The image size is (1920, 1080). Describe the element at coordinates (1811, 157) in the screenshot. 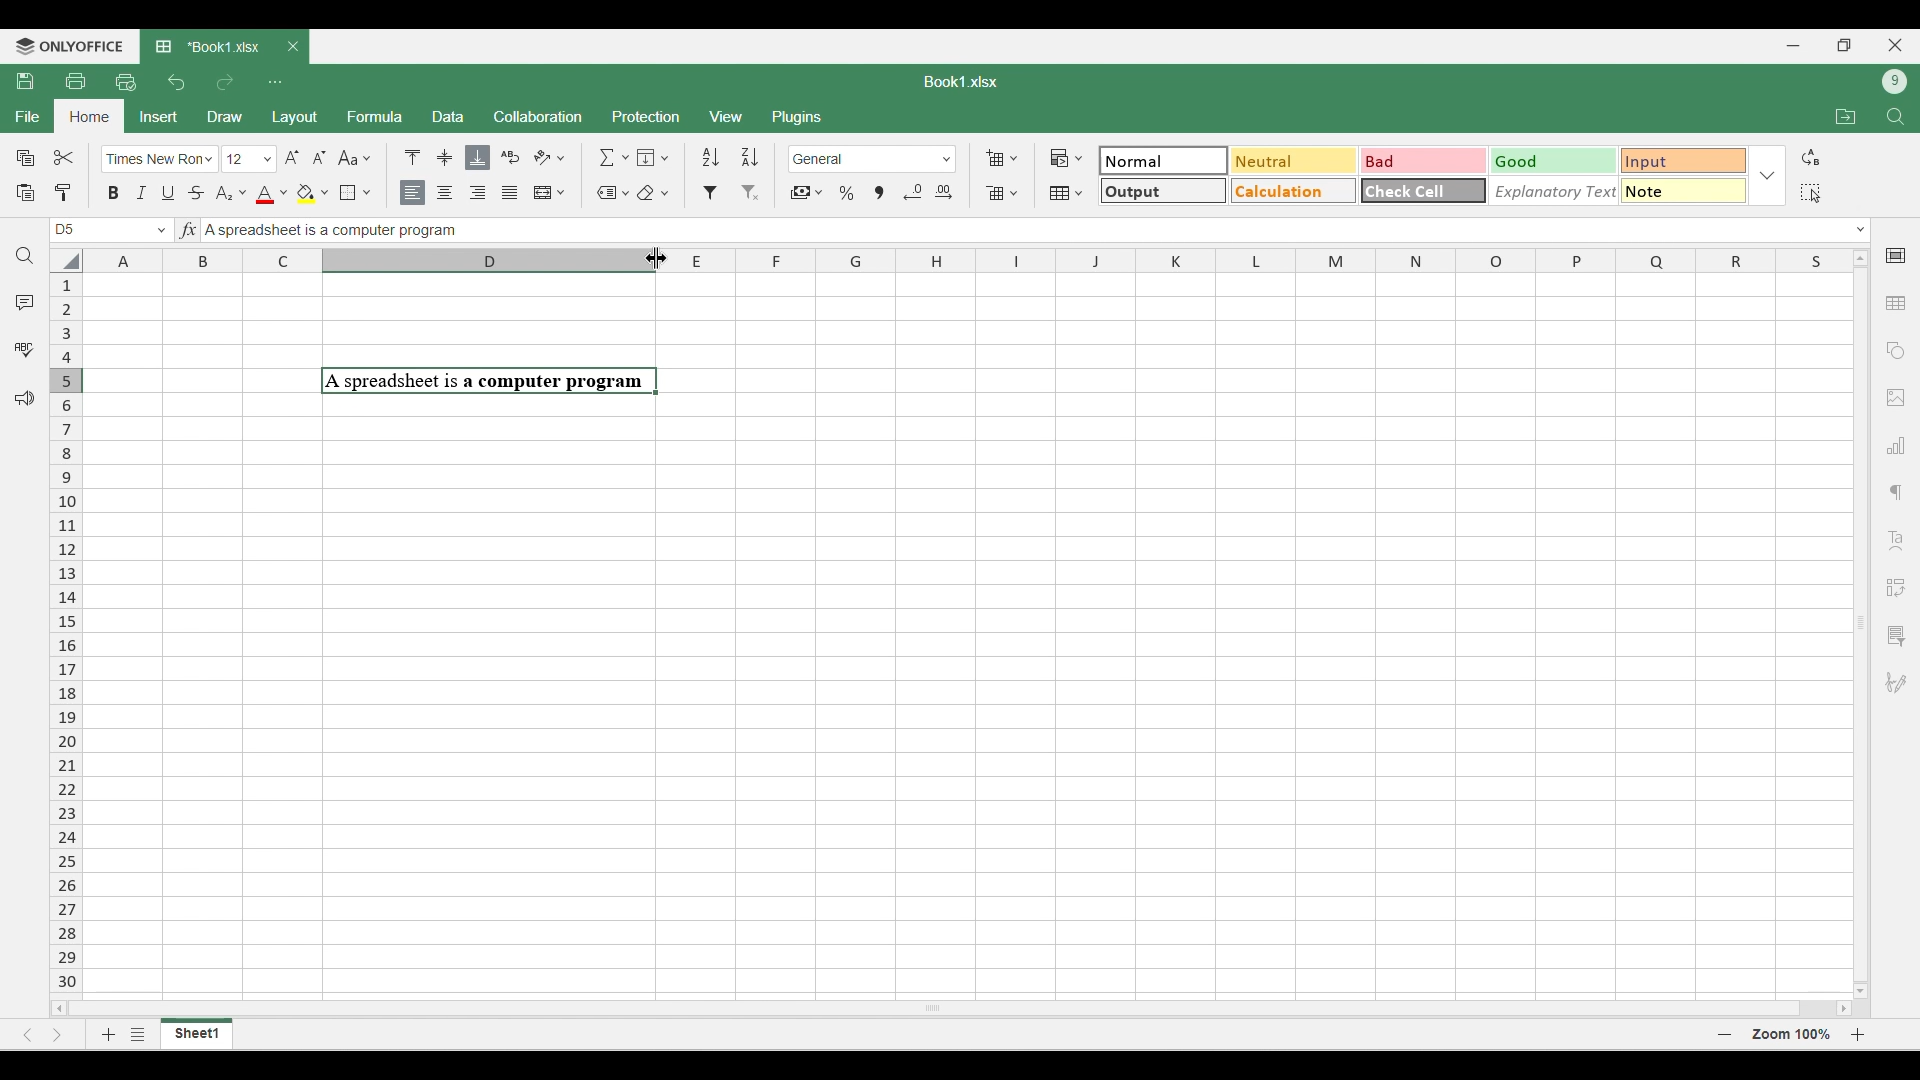

I see `Replace` at that location.